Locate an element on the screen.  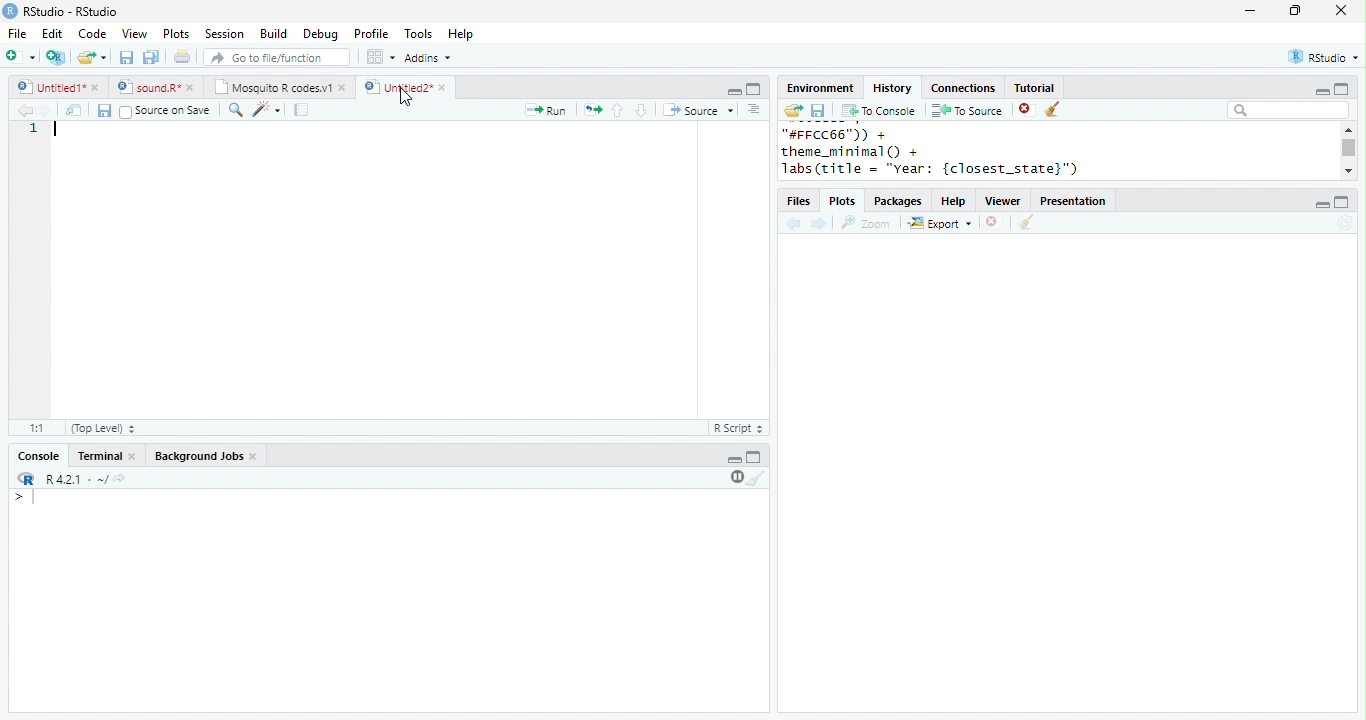
1:1 is located at coordinates (37, 428).